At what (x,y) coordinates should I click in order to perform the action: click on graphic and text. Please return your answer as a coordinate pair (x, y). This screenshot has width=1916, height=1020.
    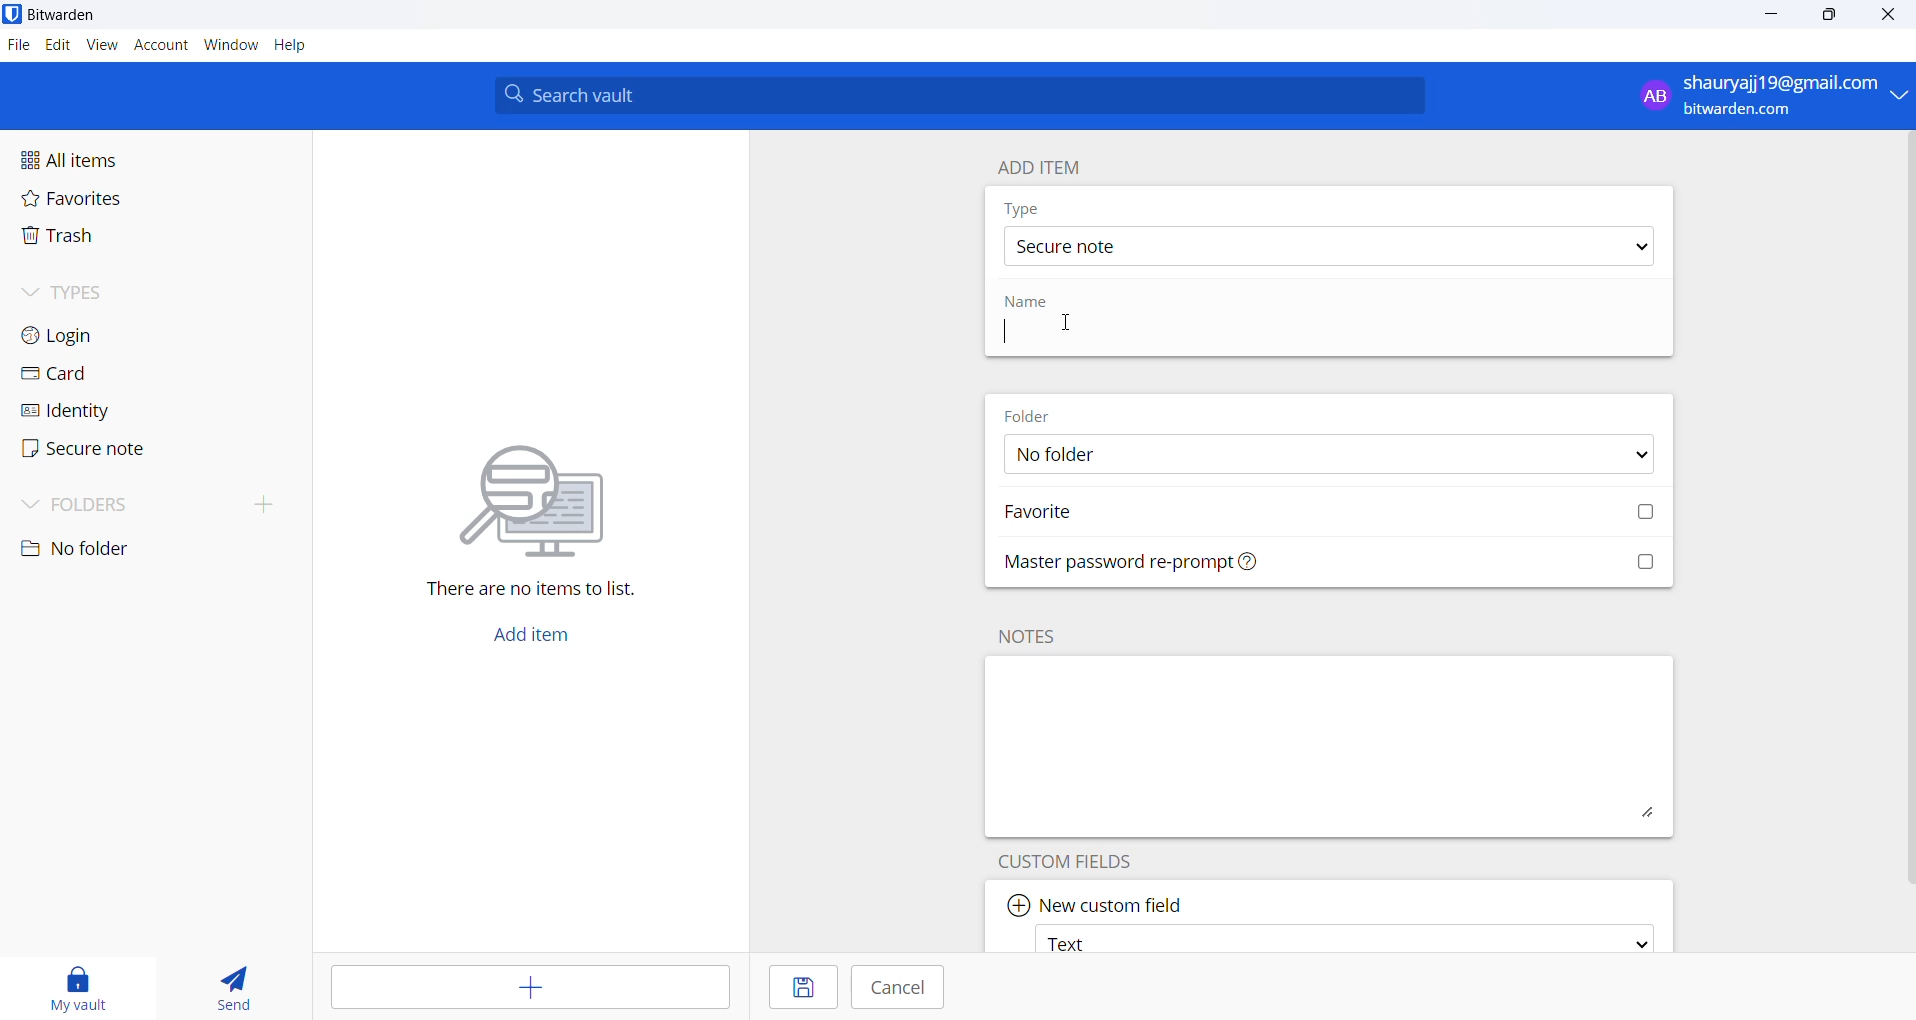
    Looking at the image, I should click on (535, 508).